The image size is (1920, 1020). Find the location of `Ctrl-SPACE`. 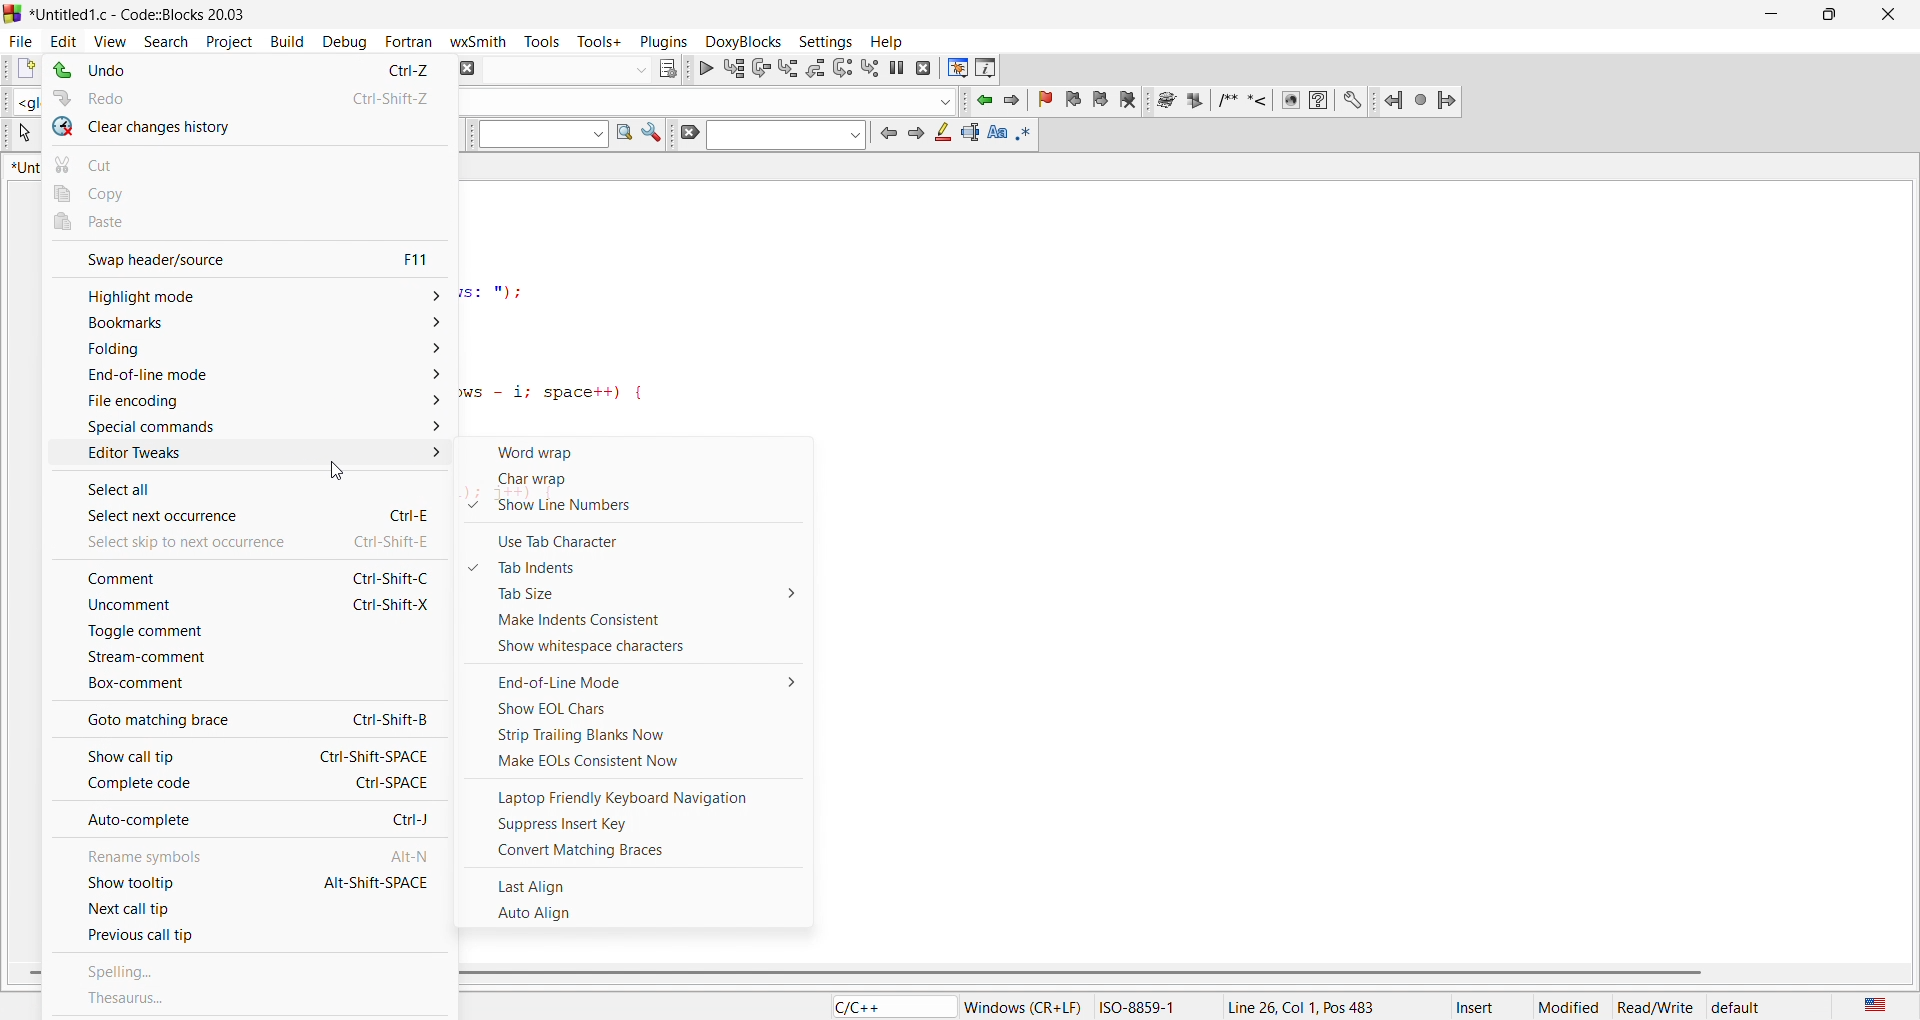

Ctrl-SPACE is located at coordinates (397, 783).